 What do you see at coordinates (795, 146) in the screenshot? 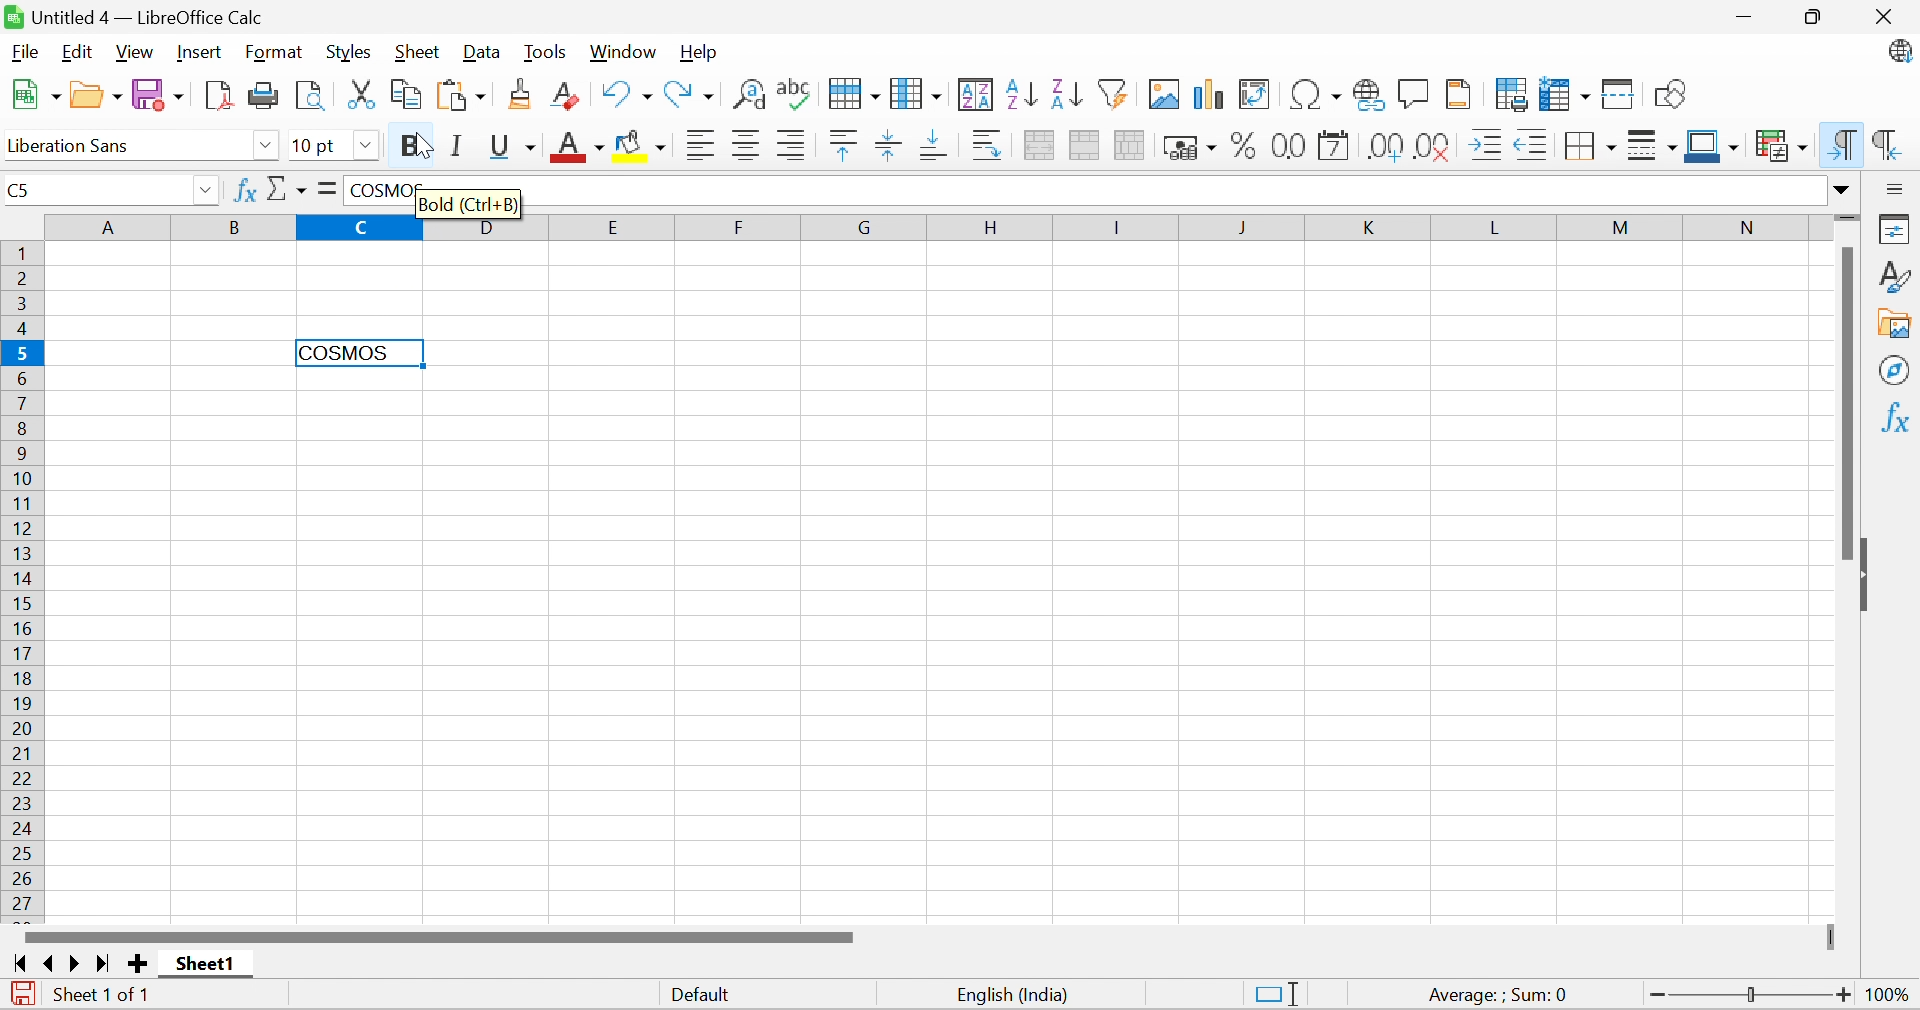
I see `Align Right` at bounding box center [795, 146].